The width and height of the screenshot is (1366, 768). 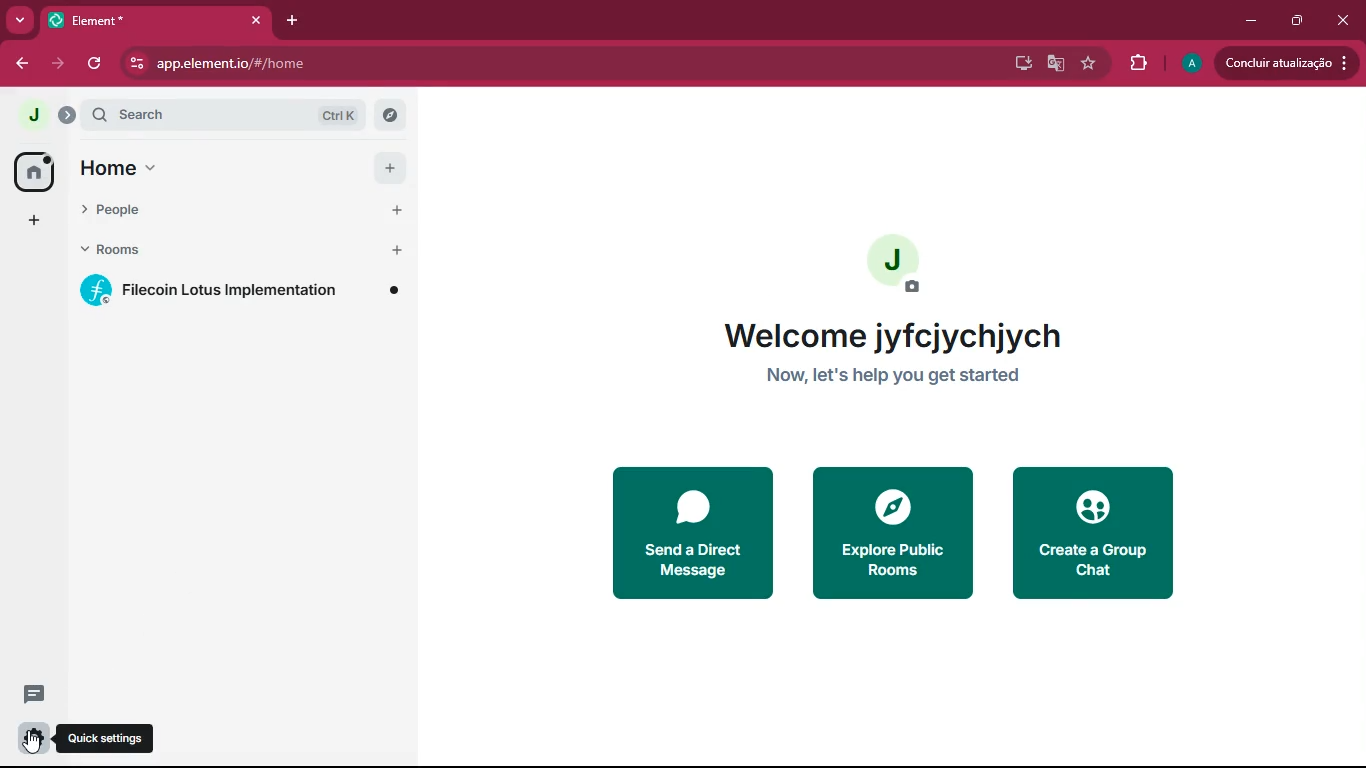 What do you see at coordinates (256, 21) in the screenshot?
I see `close tab` at bounding box center [256, 21].